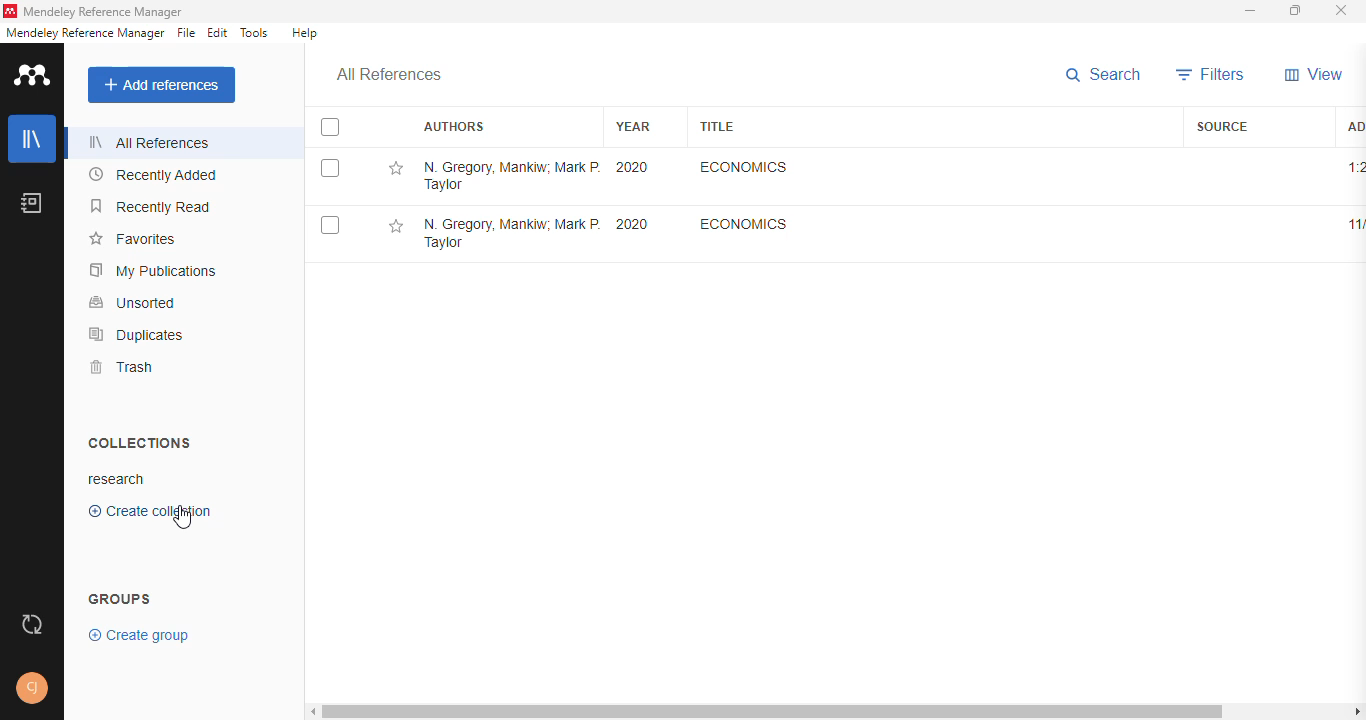  I want to click on help, so click(304, 33).